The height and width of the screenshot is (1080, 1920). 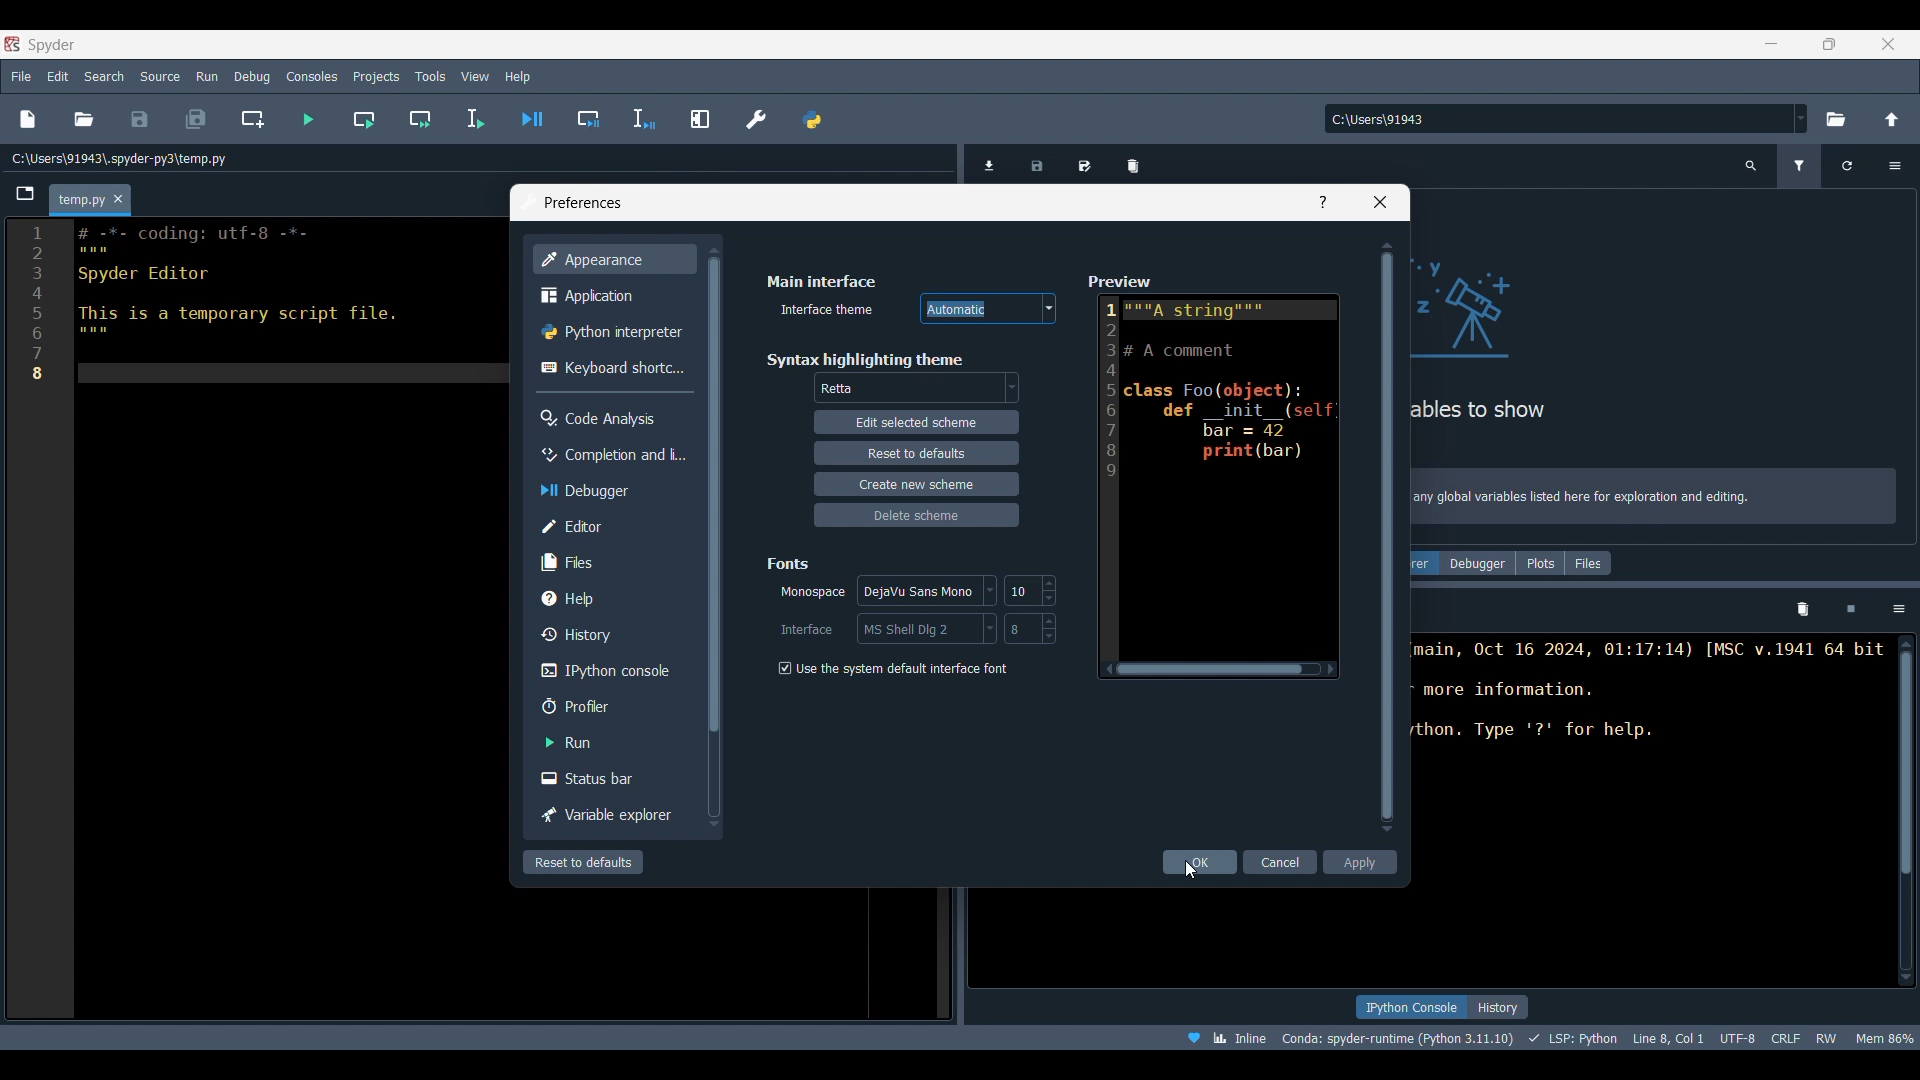 What do you see at coordinates (1899, 609) in the screenshot?
I see `Options` at bounding box center [1899, 609].